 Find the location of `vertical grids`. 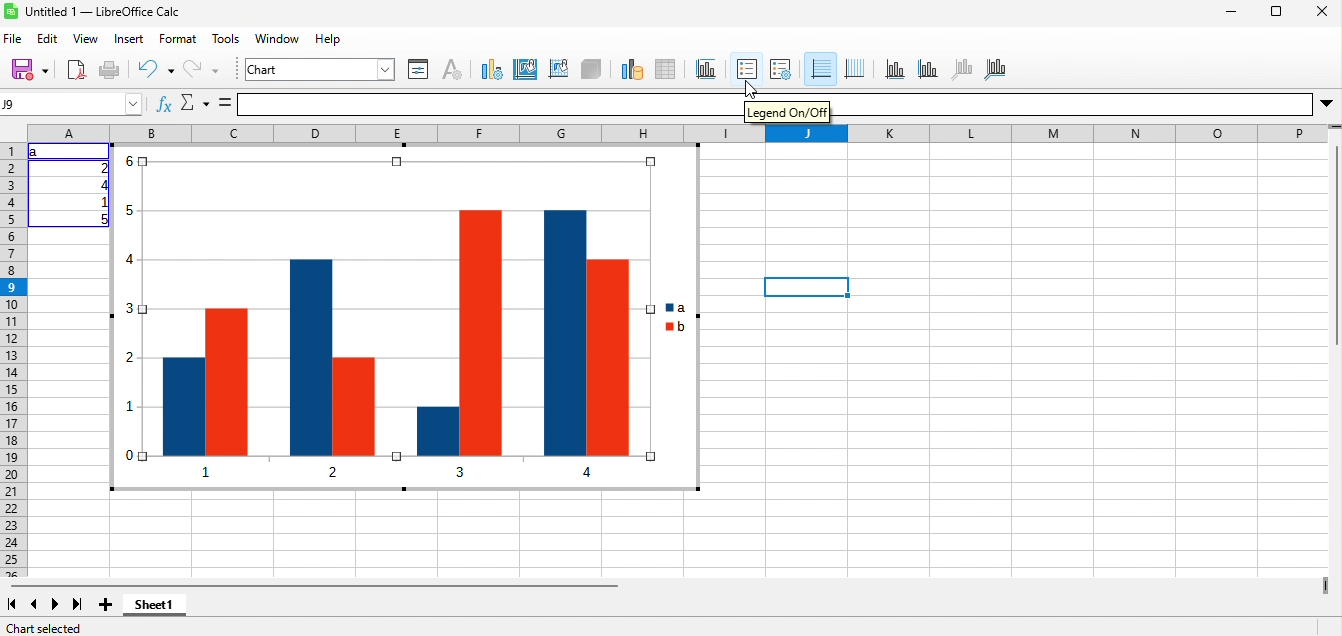

vertical grids is located at coordinates (855, 70).